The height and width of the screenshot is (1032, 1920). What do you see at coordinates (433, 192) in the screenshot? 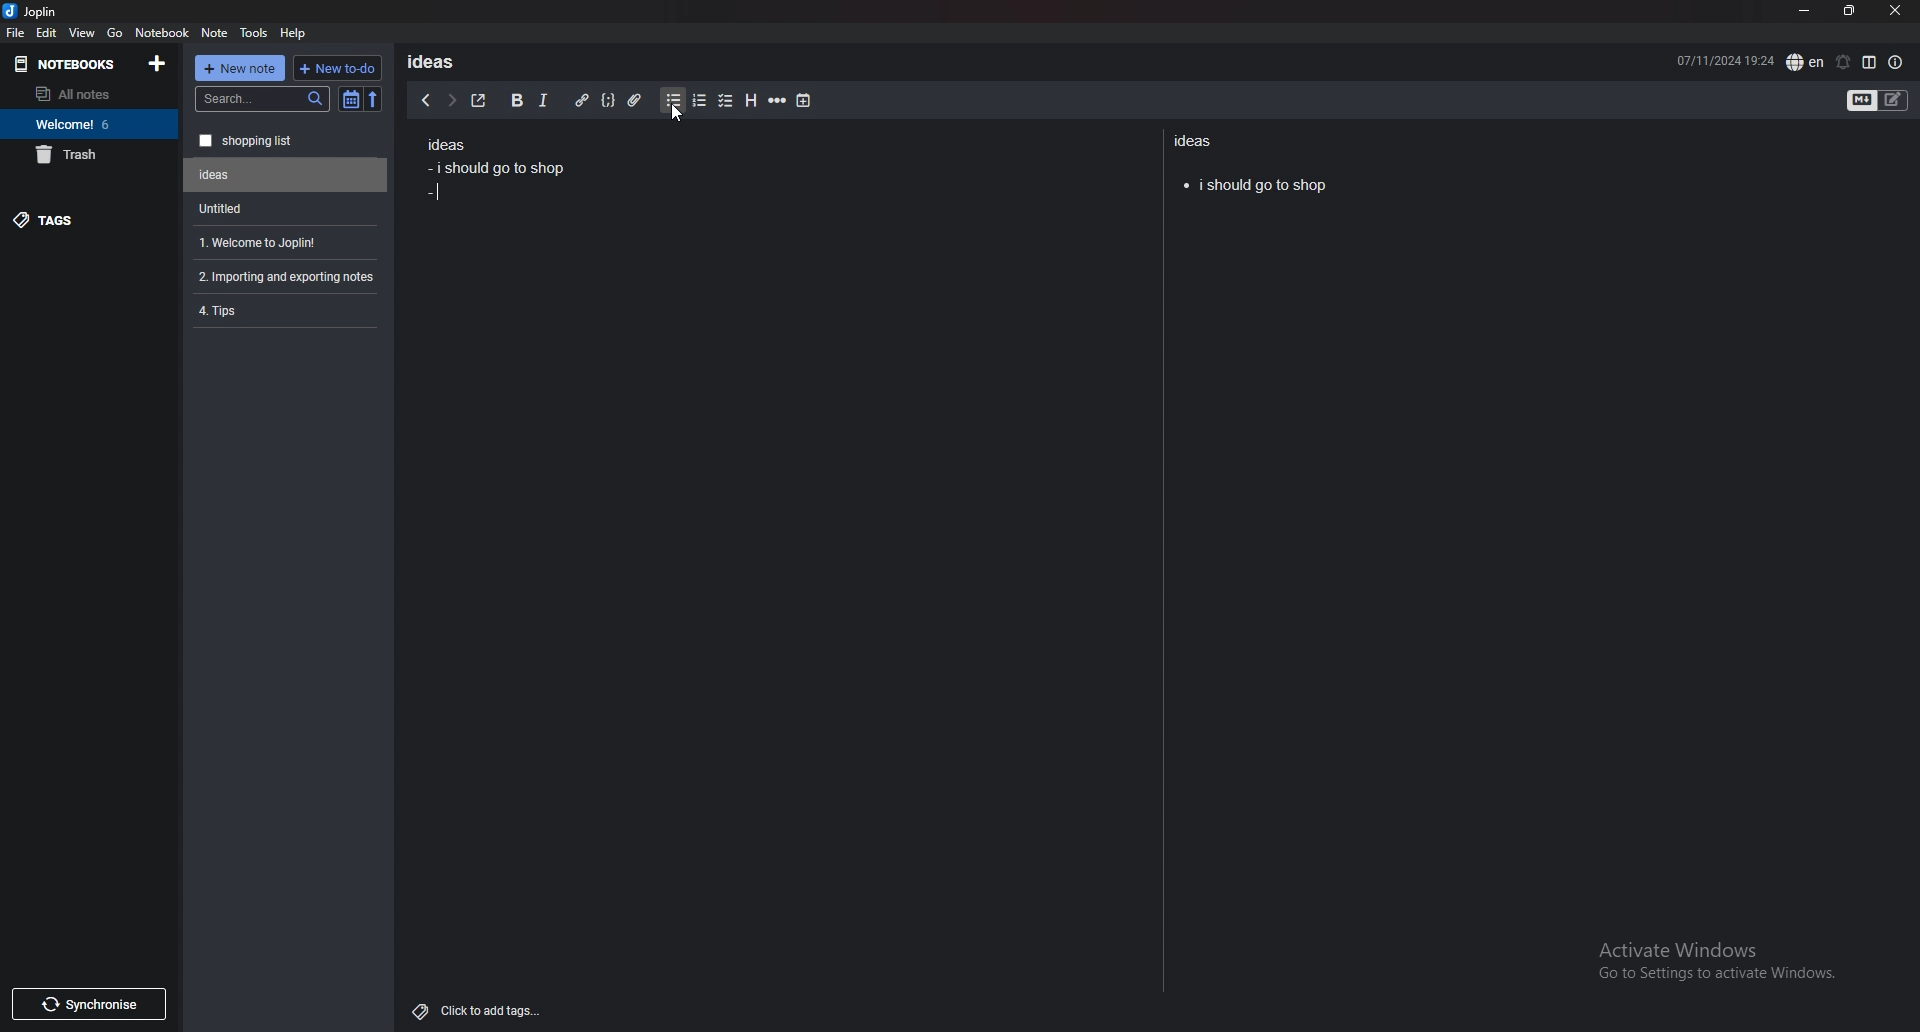
I see `bullet point` at bounding box center [433, 192].